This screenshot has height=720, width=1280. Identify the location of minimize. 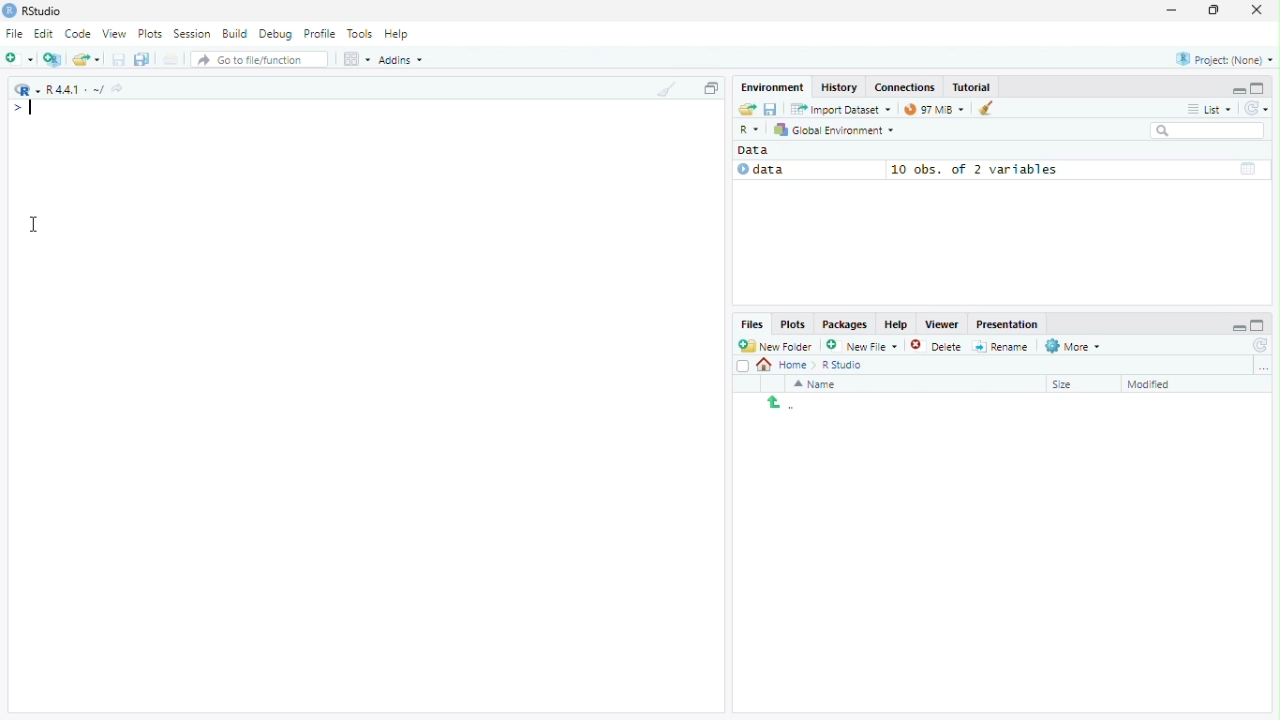
(1238, 89).